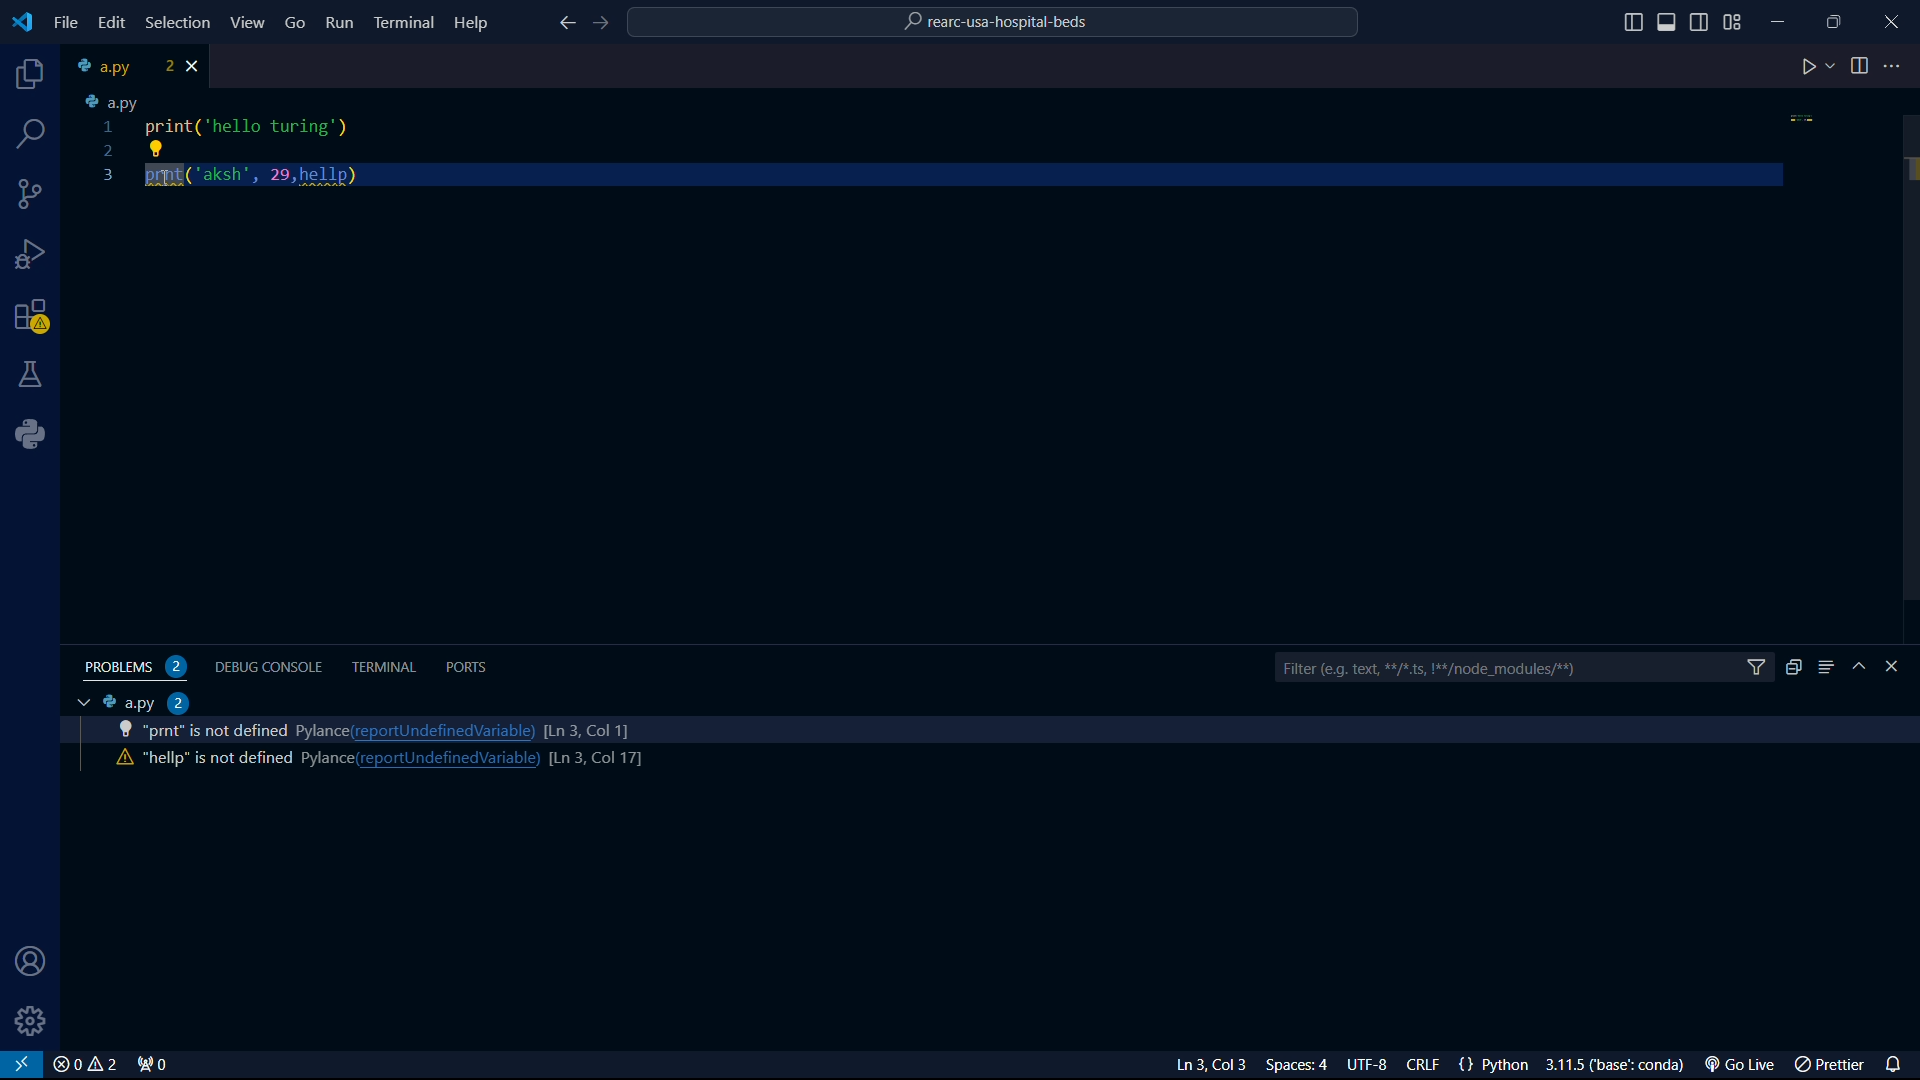  Describe the element at coordinates (1892, 19) in the screenshot. I see `close program` at that location.